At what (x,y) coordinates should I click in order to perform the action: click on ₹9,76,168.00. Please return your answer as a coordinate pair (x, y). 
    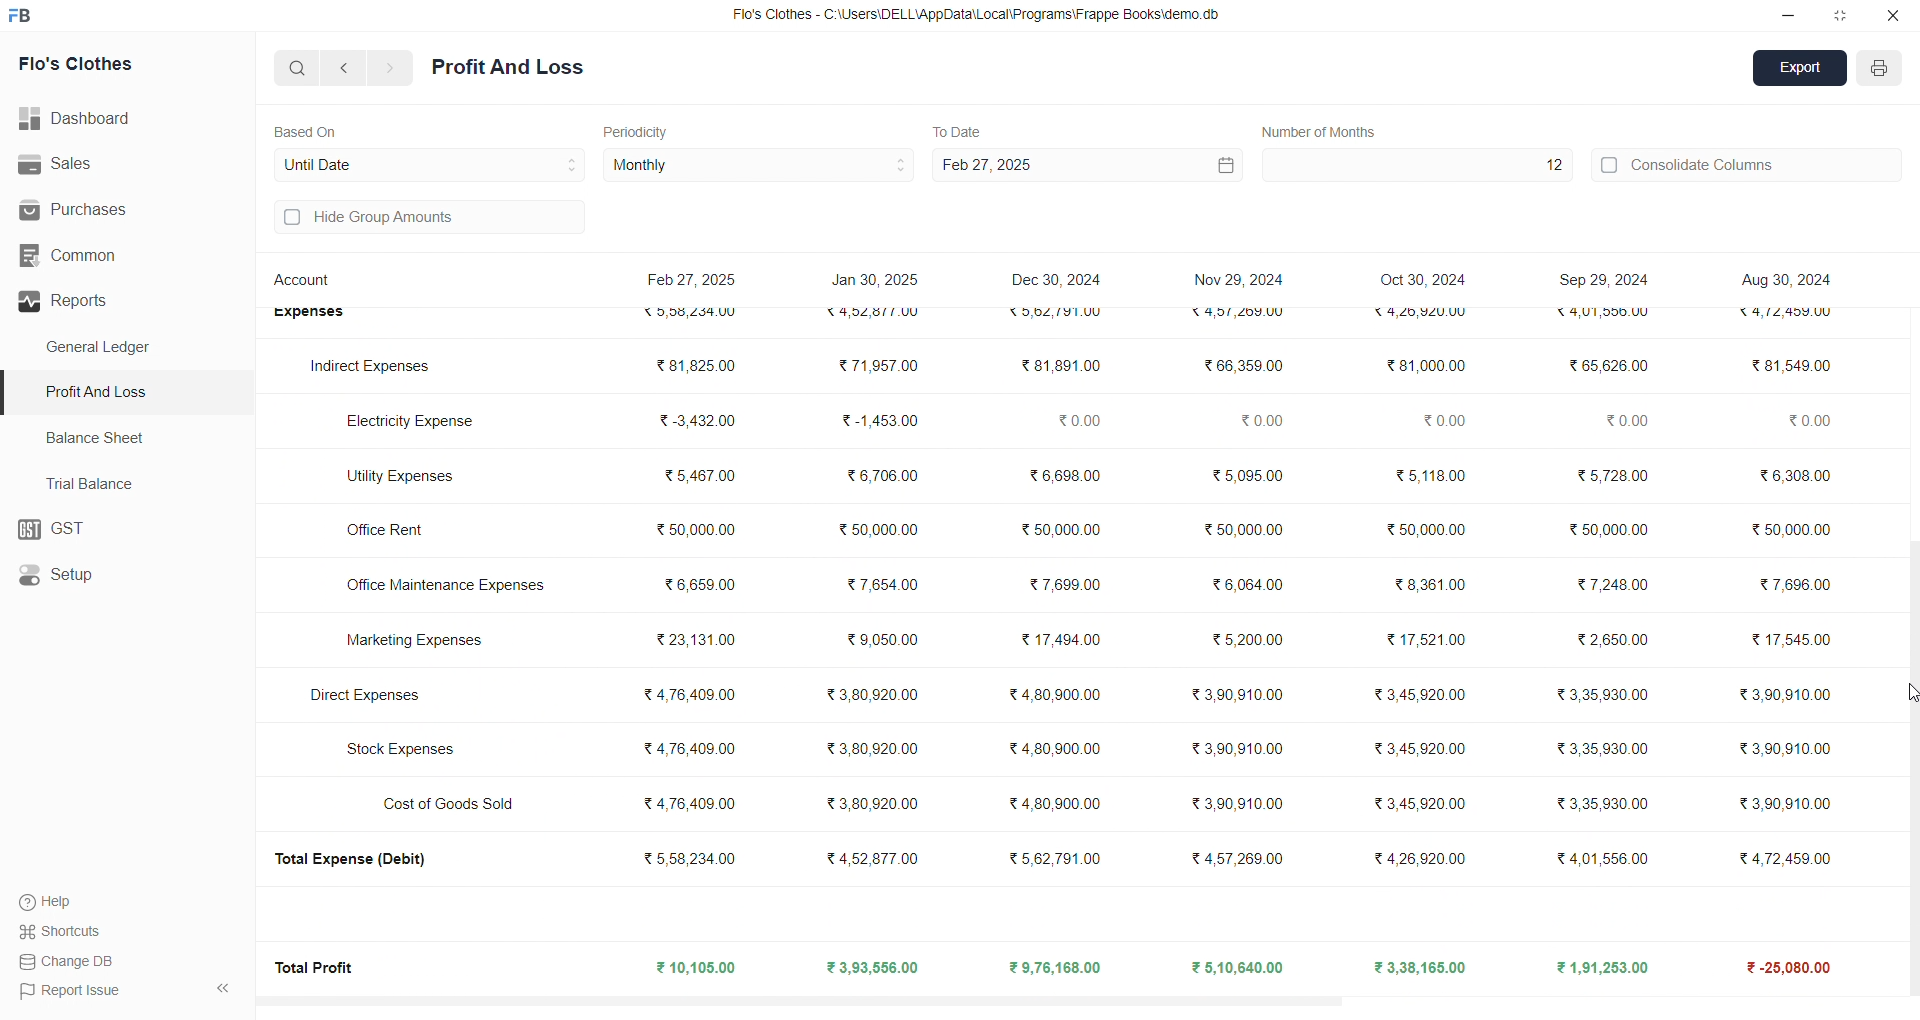
    Looking at the image, I should click on (1062, 968).